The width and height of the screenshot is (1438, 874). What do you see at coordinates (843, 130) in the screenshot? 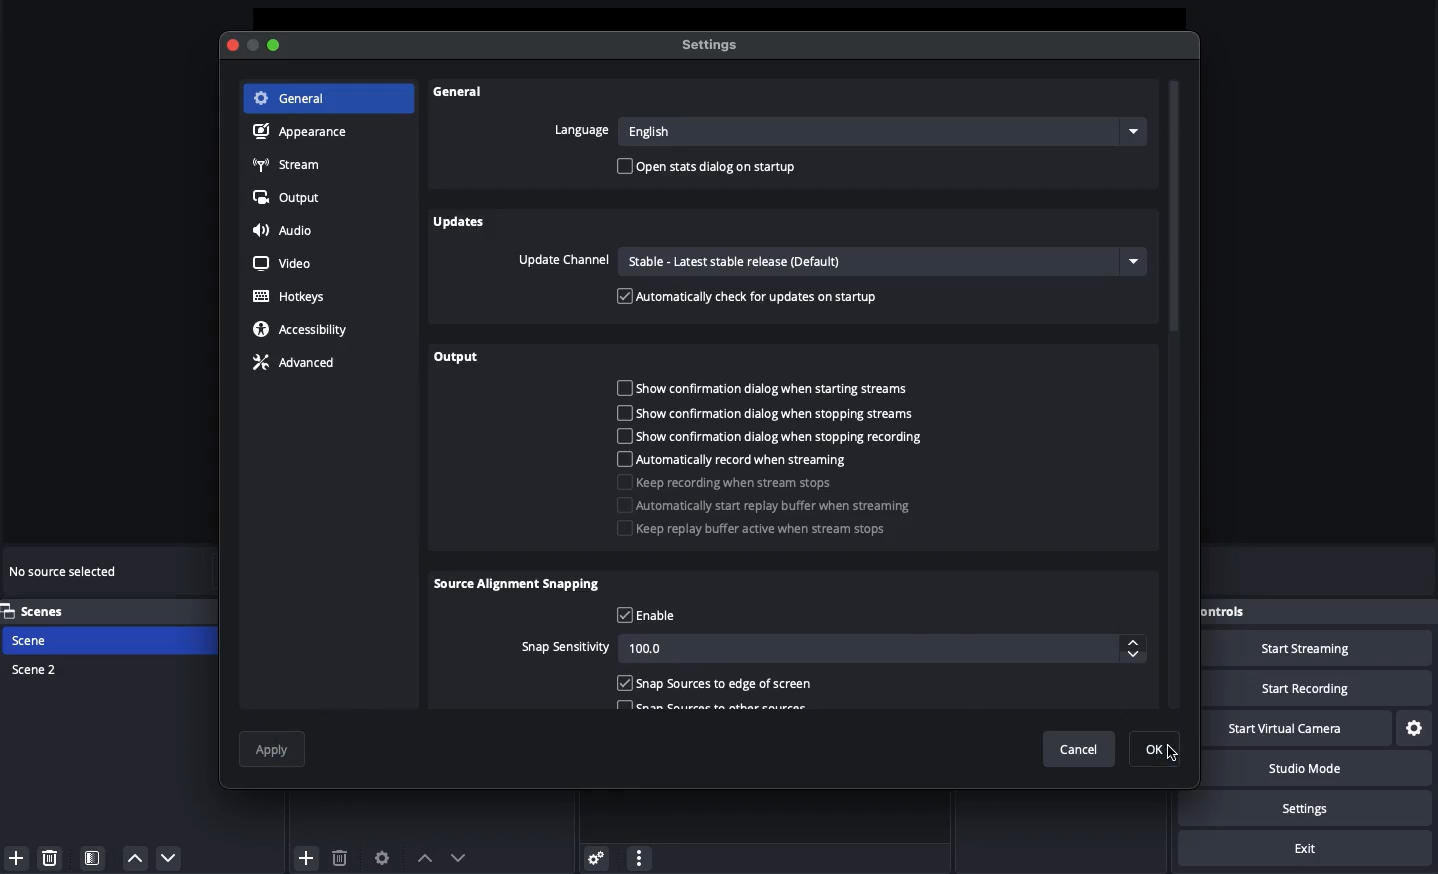
I see `Language` at bounding box center [843, 130].